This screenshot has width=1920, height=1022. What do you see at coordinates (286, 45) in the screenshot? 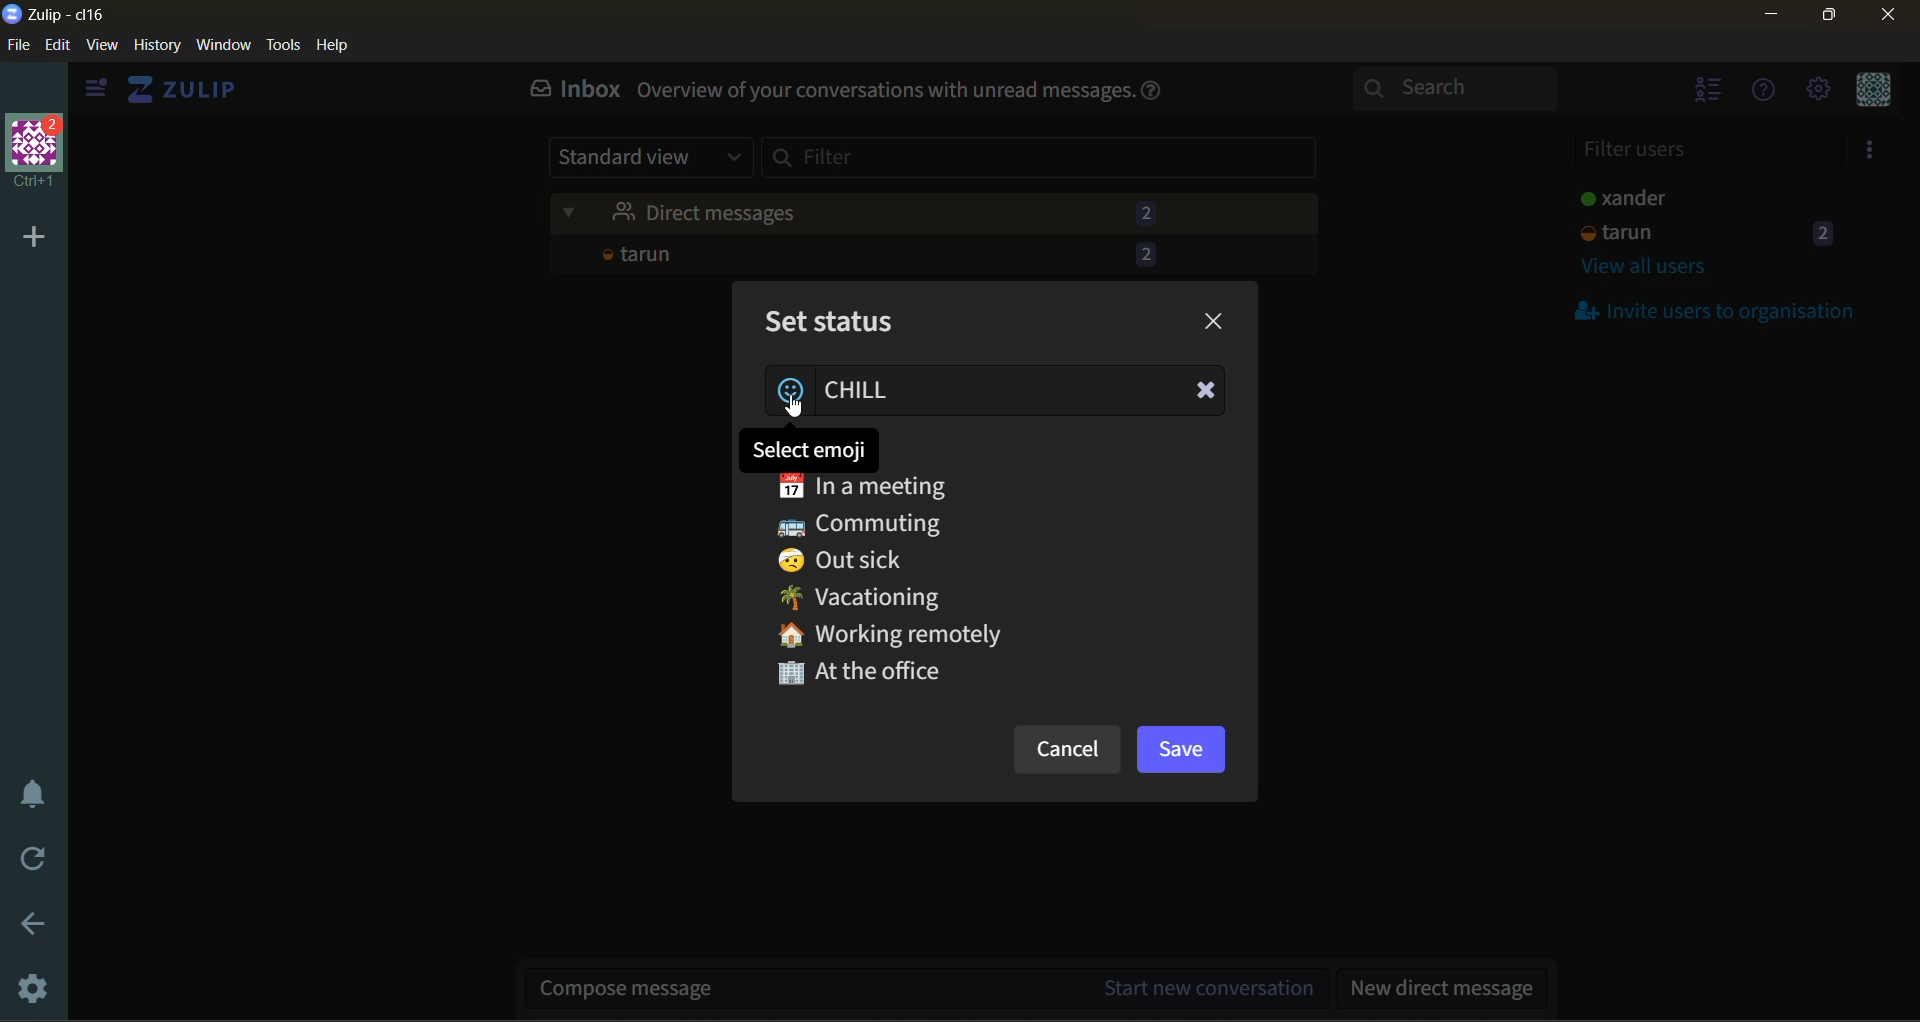
I see `tools` at bounding box center [286, 45].